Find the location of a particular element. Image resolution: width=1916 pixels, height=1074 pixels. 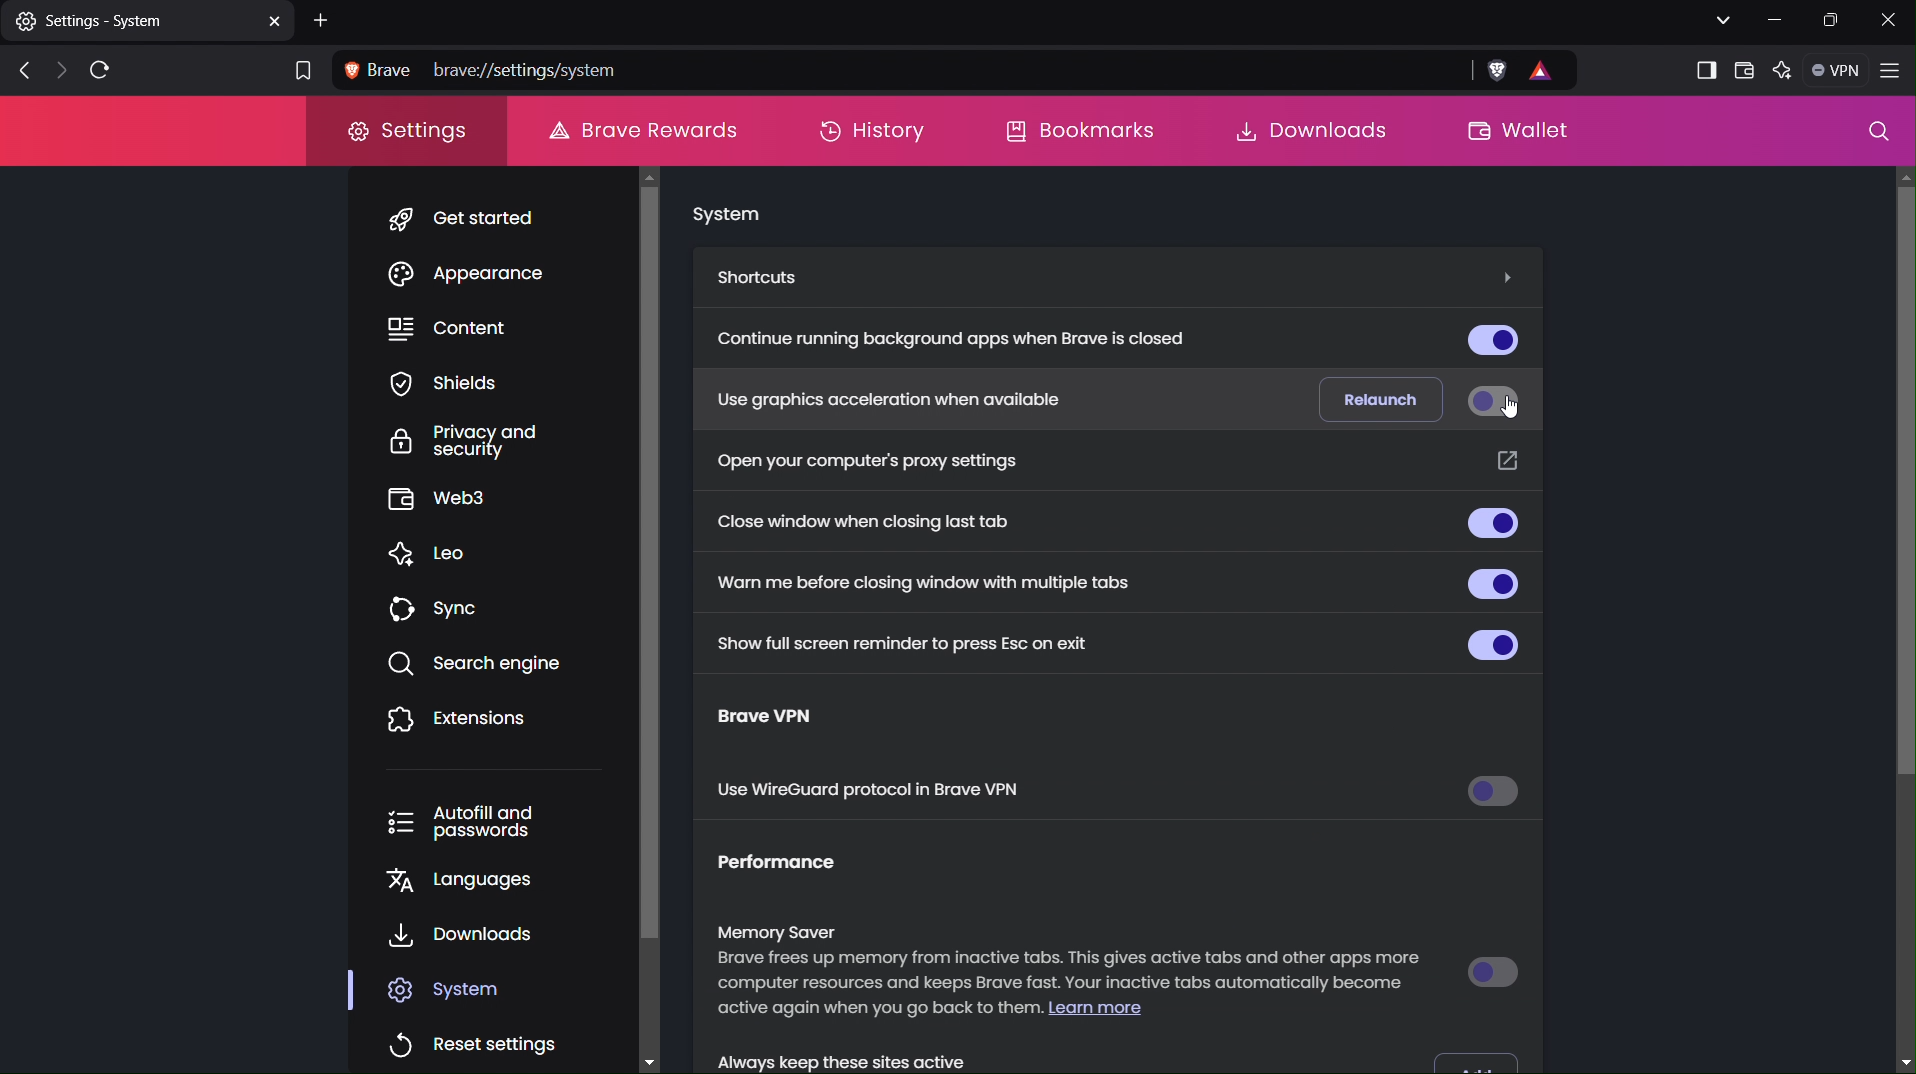

Brave Rewards is located at coordinates (641, 128).